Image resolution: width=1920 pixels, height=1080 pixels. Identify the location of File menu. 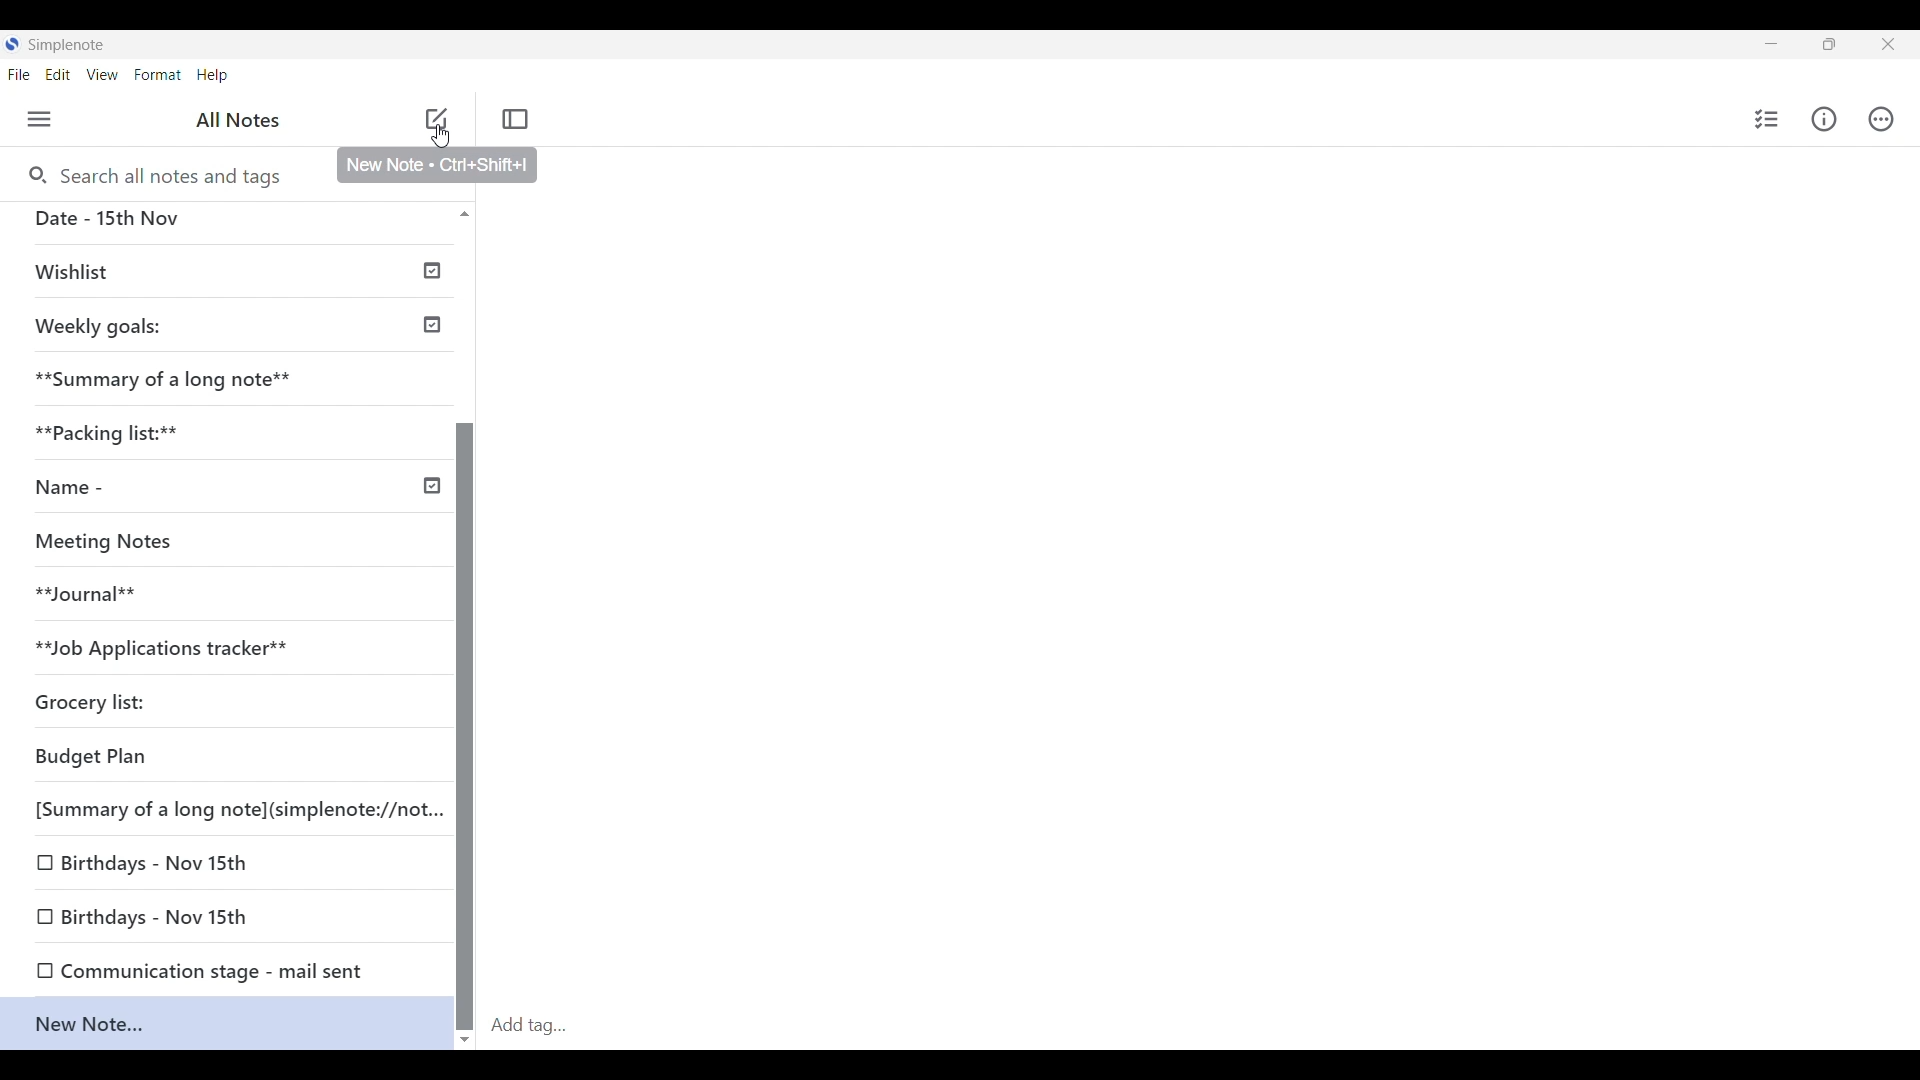
(19, 75).